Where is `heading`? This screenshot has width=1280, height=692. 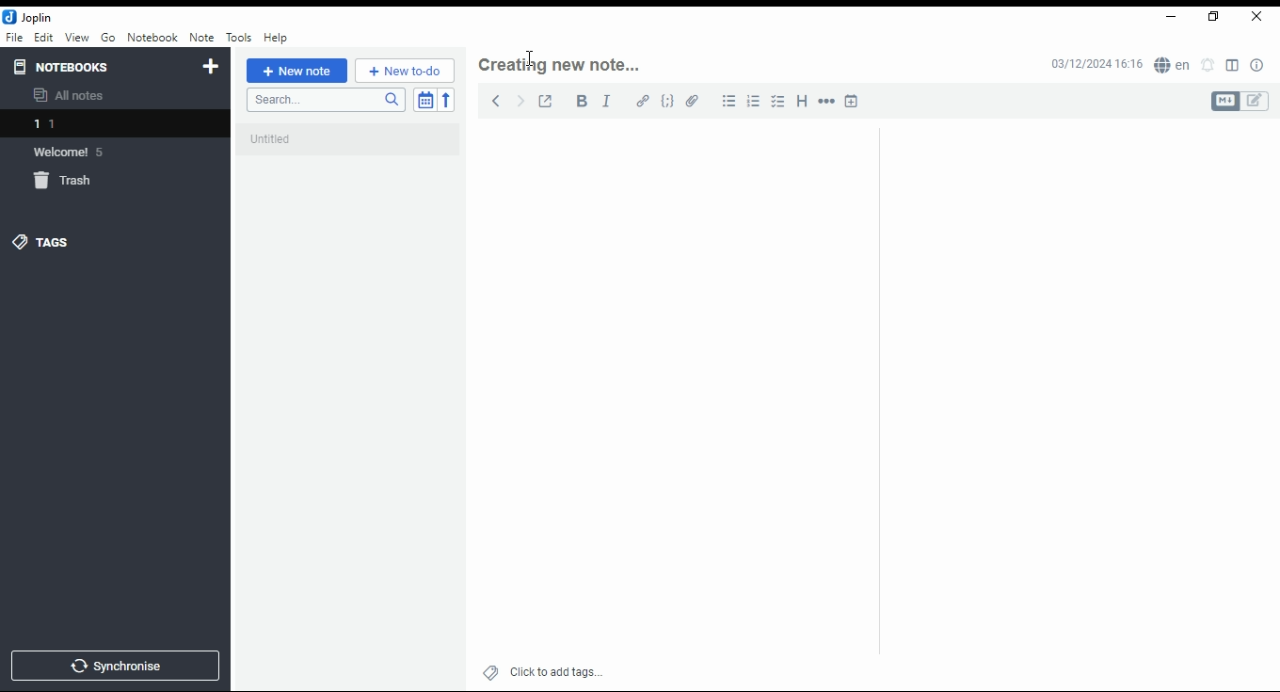 heading is located at coordinates (803, 99).